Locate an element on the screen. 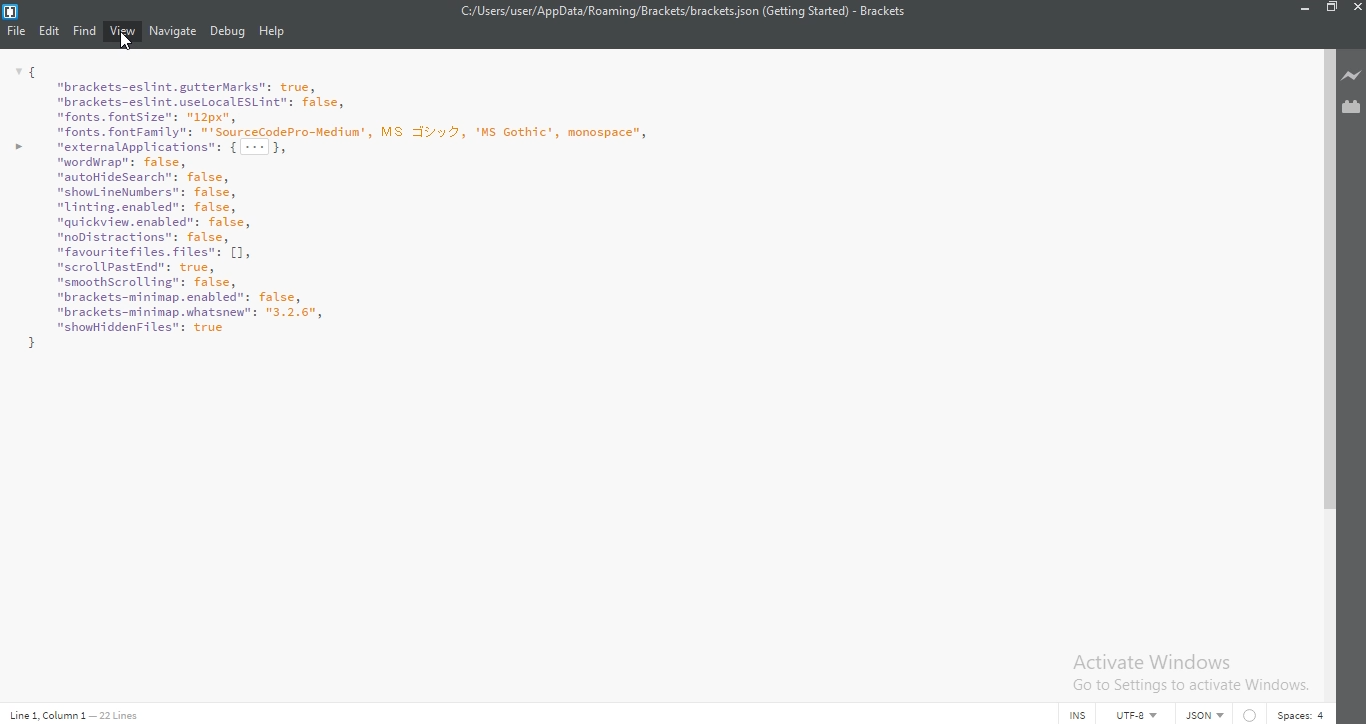  View is located at coordinates (124, 30).